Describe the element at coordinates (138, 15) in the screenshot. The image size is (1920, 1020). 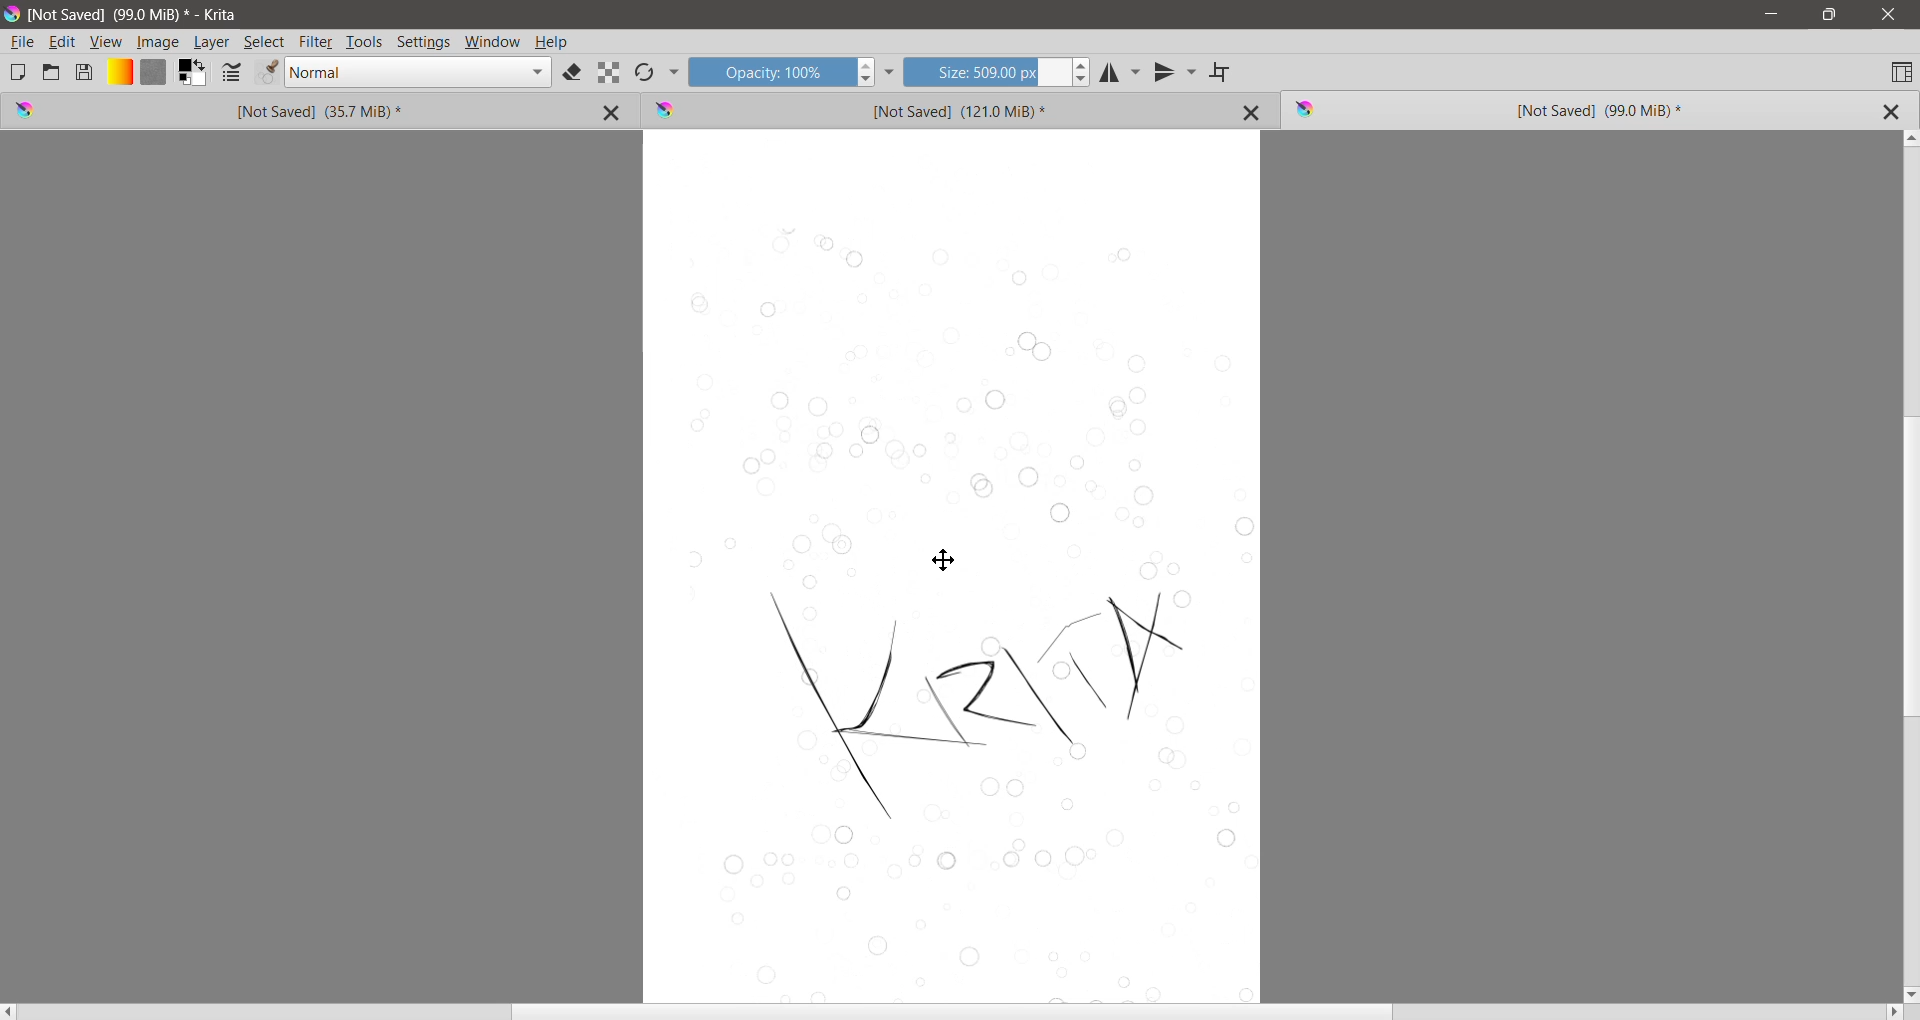
I see `Fie Title, Size - Application Name` at that location.